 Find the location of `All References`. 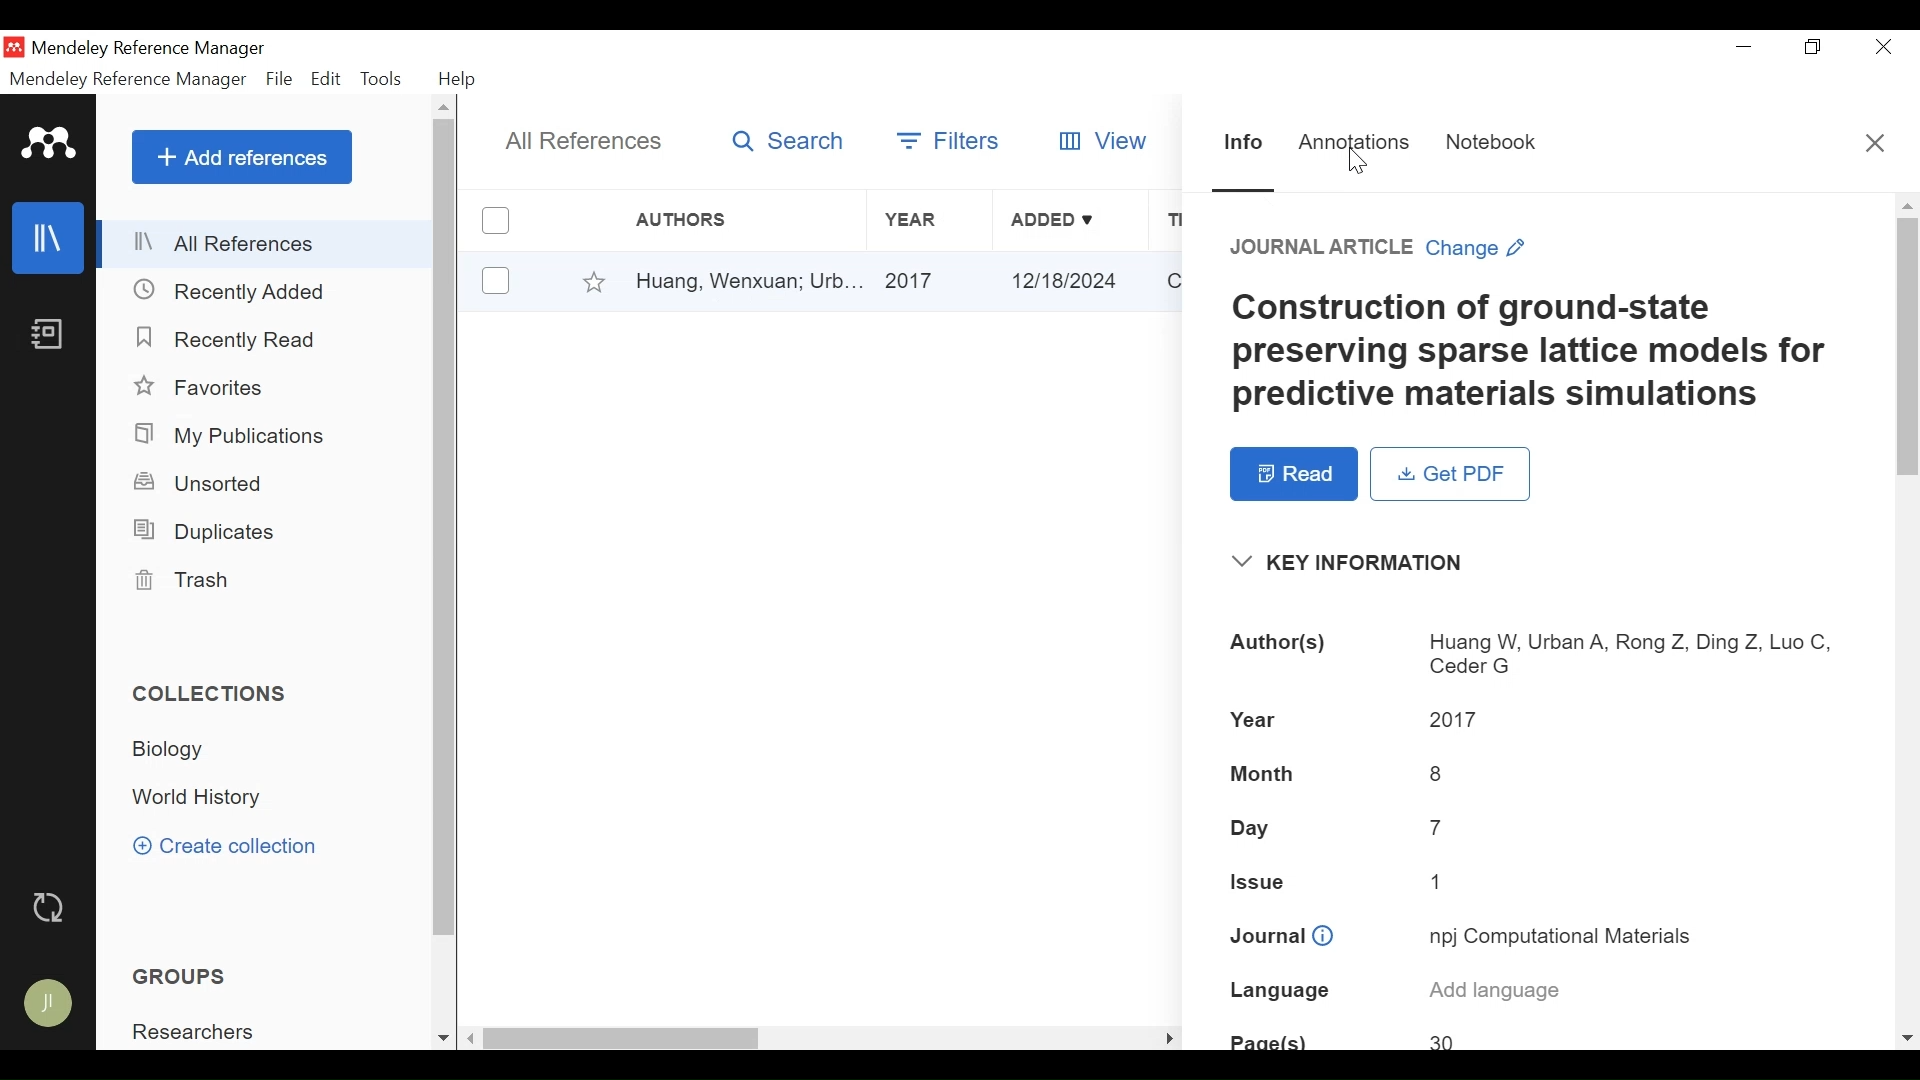

All References is located at coordinates (268, 242).